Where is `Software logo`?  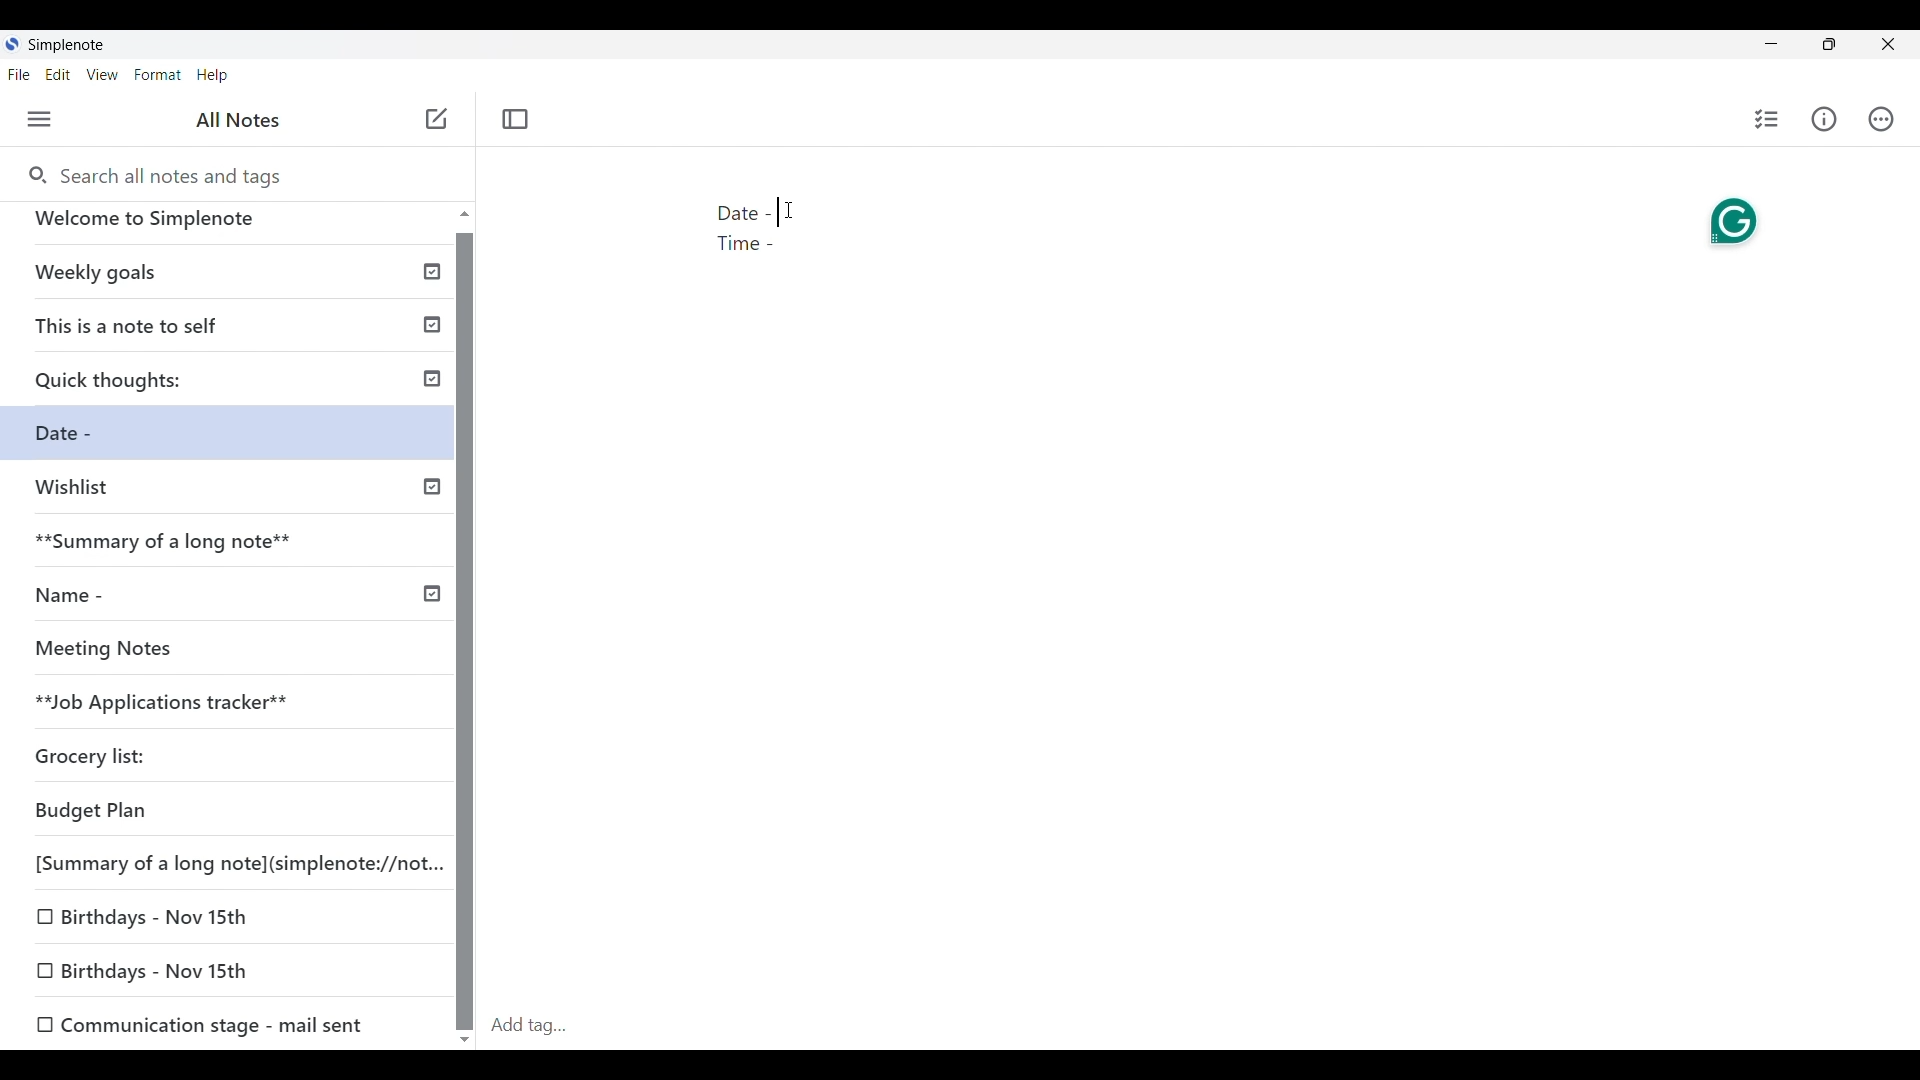
Software logo is located at coordinates (12, 43).